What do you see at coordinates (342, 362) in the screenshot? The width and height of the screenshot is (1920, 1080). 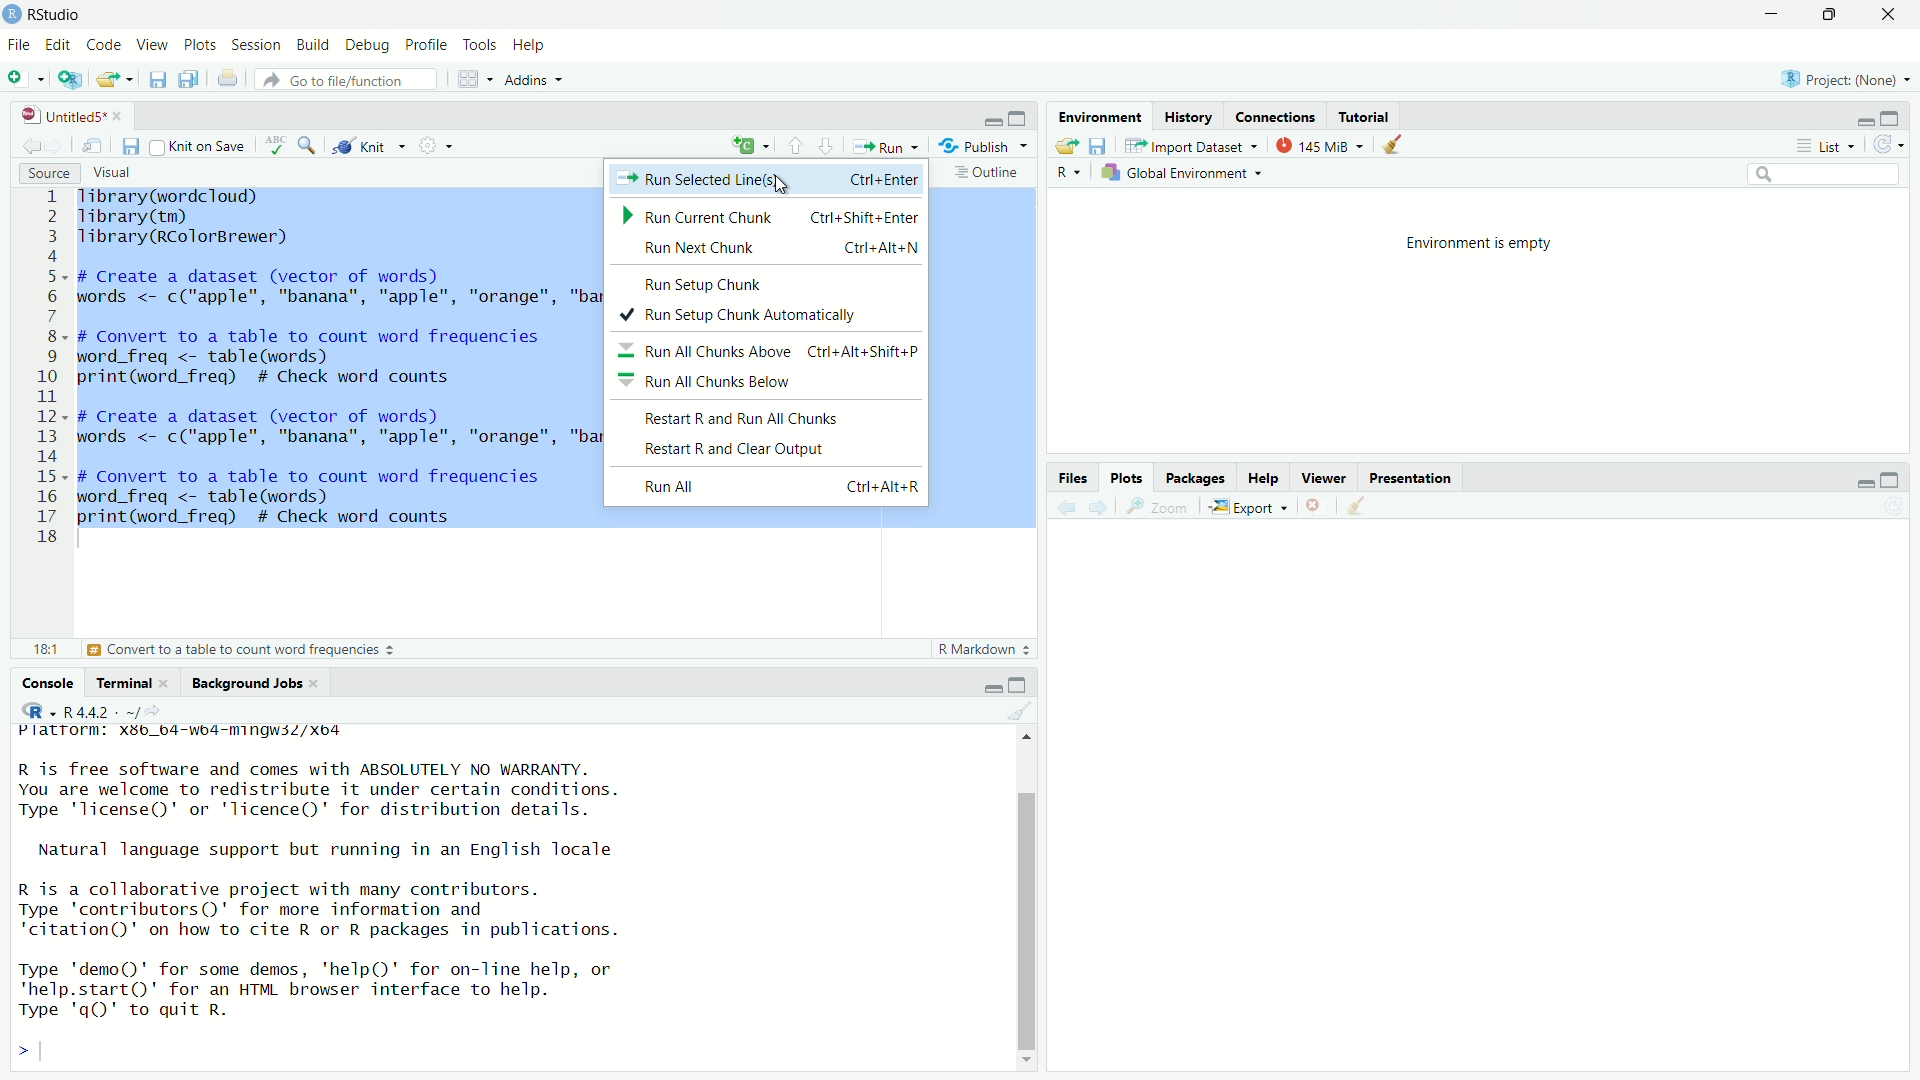 I see `1ibrary(wordcioud)> Tibrary(tm)3 Tlibrary(RColorBrewer)45- # Create a dataset (vector of words)5 words <- c("apple", "banana", "apple", "orange", "banana")F8. # Convert to a table to count word frequencies) word_freq <- table(words)) print(word_freq) # Check word counts IL2- # Create a dataset (vector of words)3 words <- c("apple", "banana", "apple", "orange", "banana")45« # Convert to a table to count word frequencies5 word_freq <- table(words)7 print(word_freq) # Check word counts.` at bounding box center [342, 362].